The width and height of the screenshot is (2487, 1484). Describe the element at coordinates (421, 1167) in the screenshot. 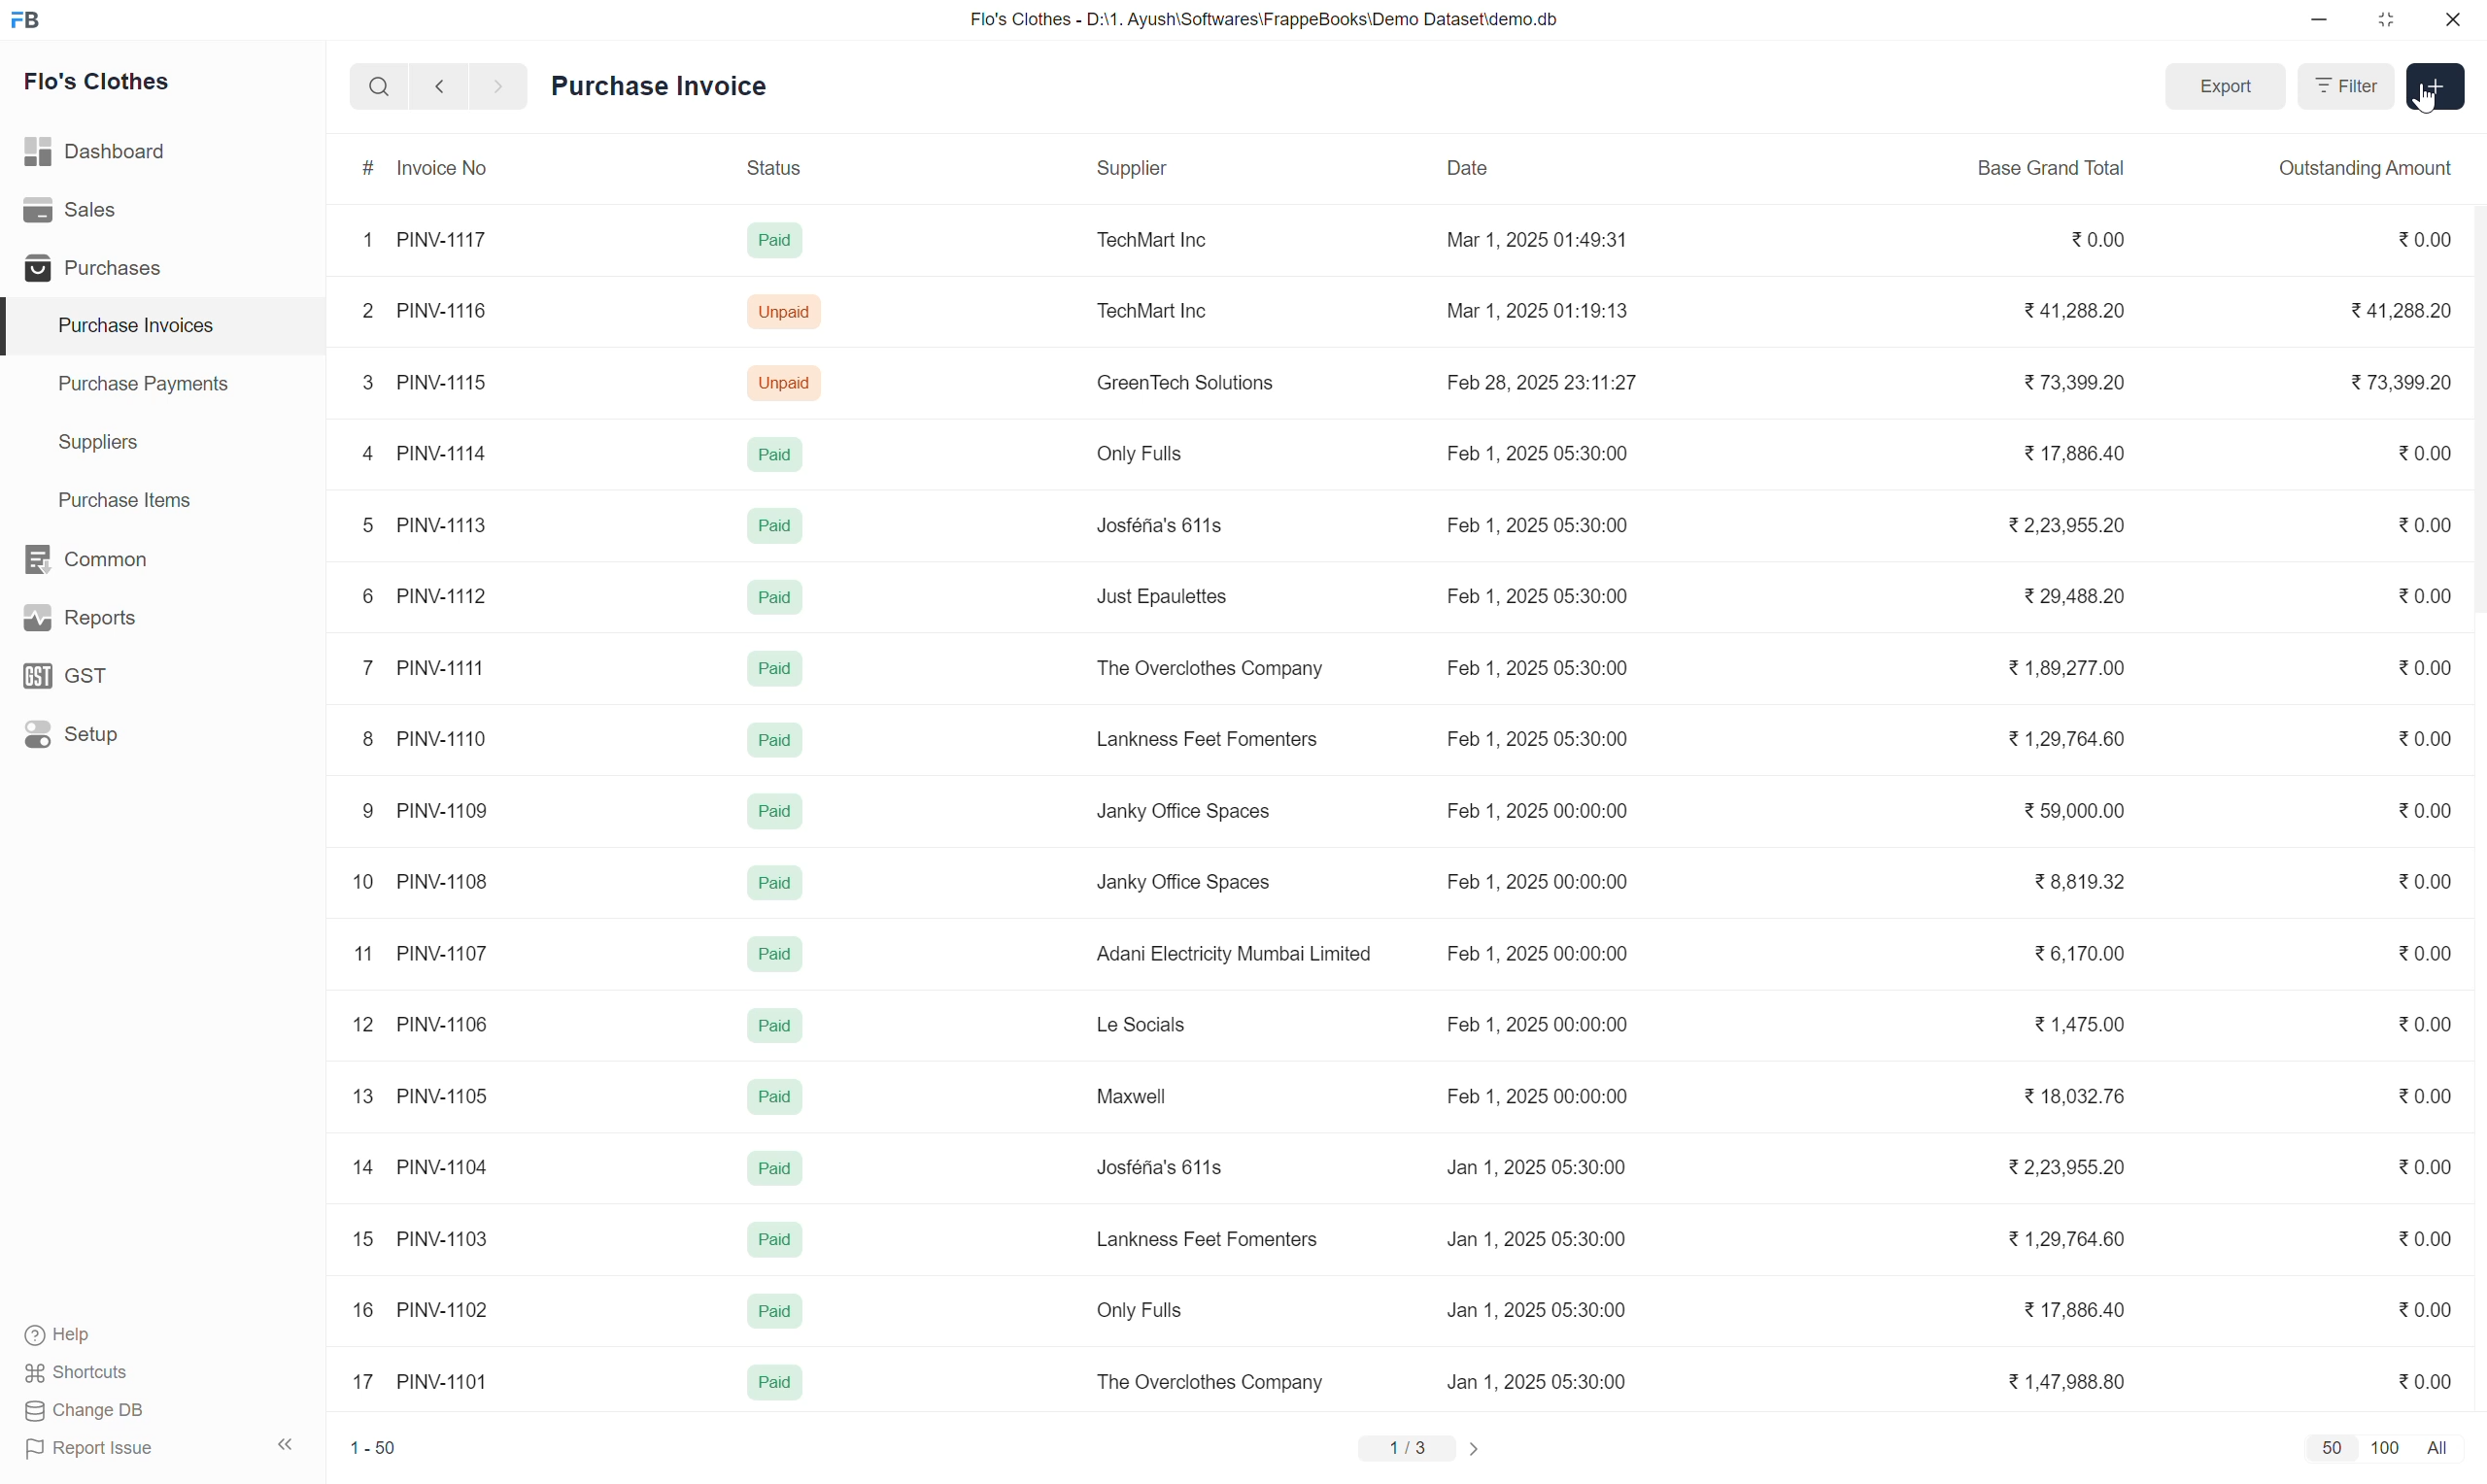

I see `14 PINV-1104` at that location.